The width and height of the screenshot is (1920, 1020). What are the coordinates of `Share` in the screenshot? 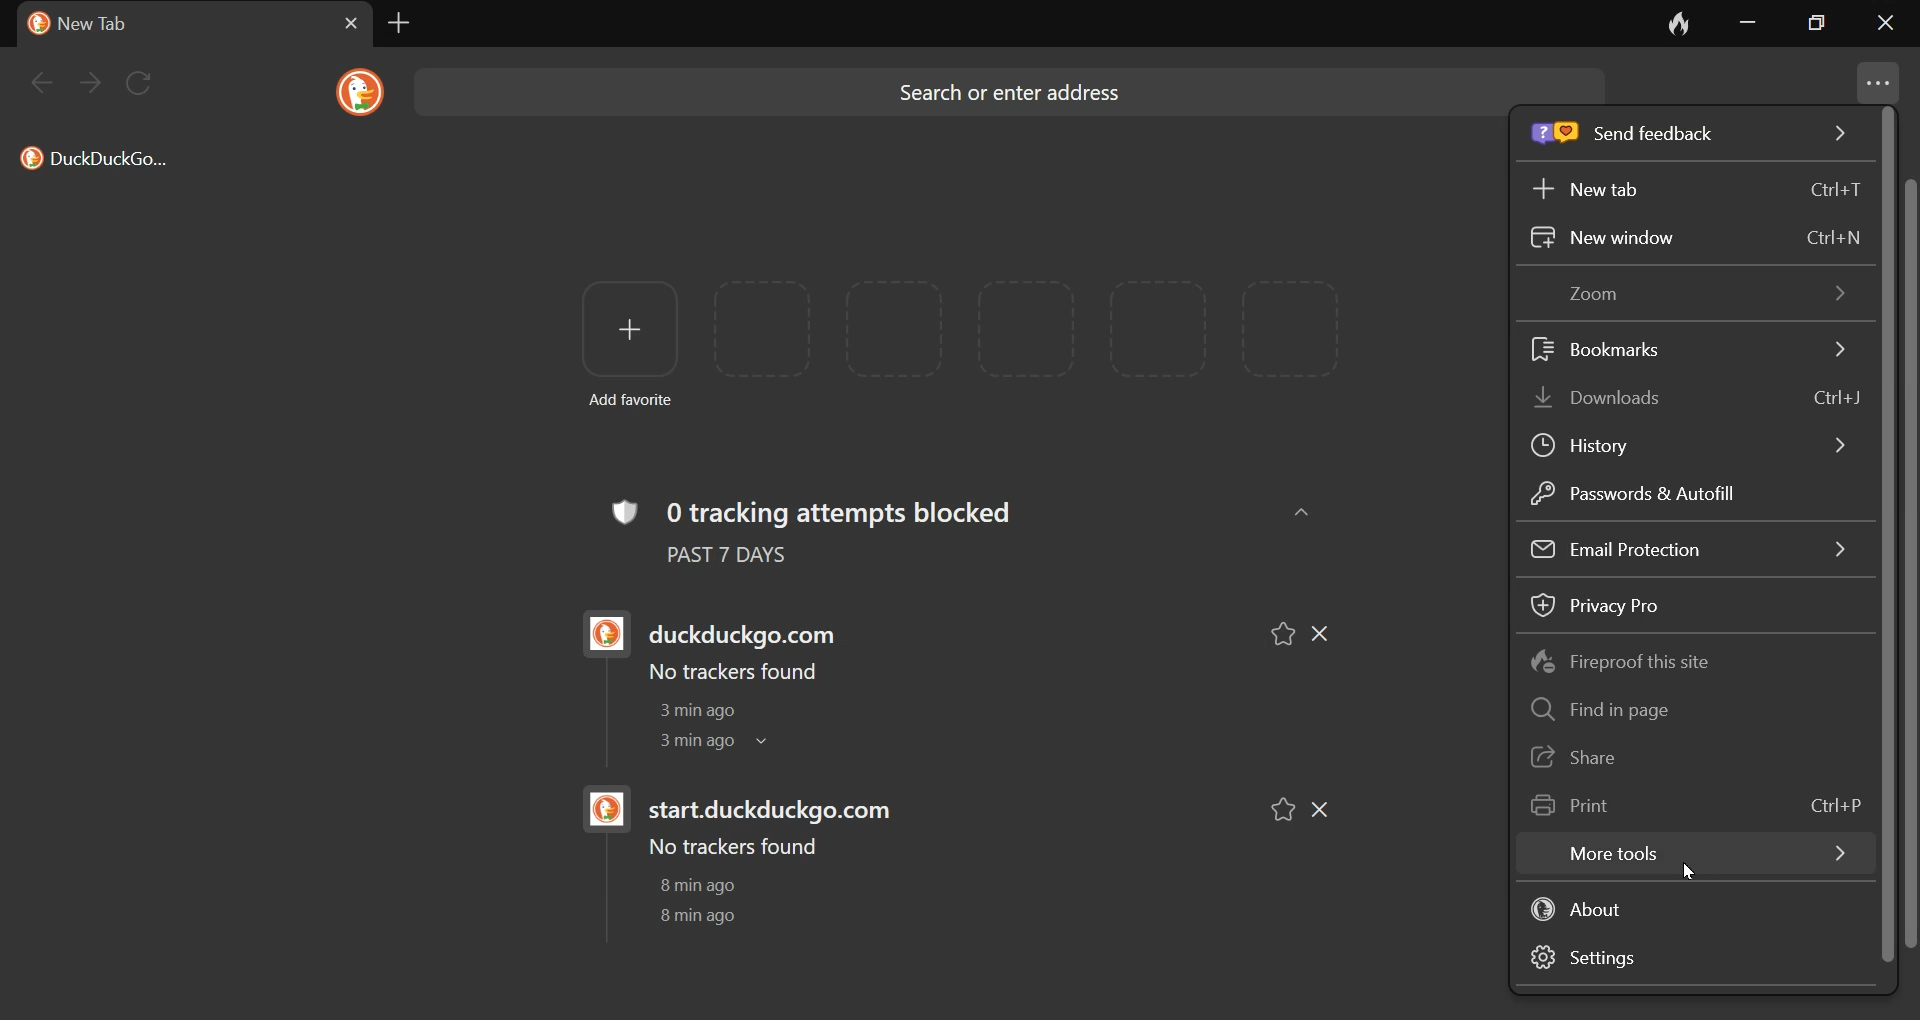 It's located at (1588, 756).